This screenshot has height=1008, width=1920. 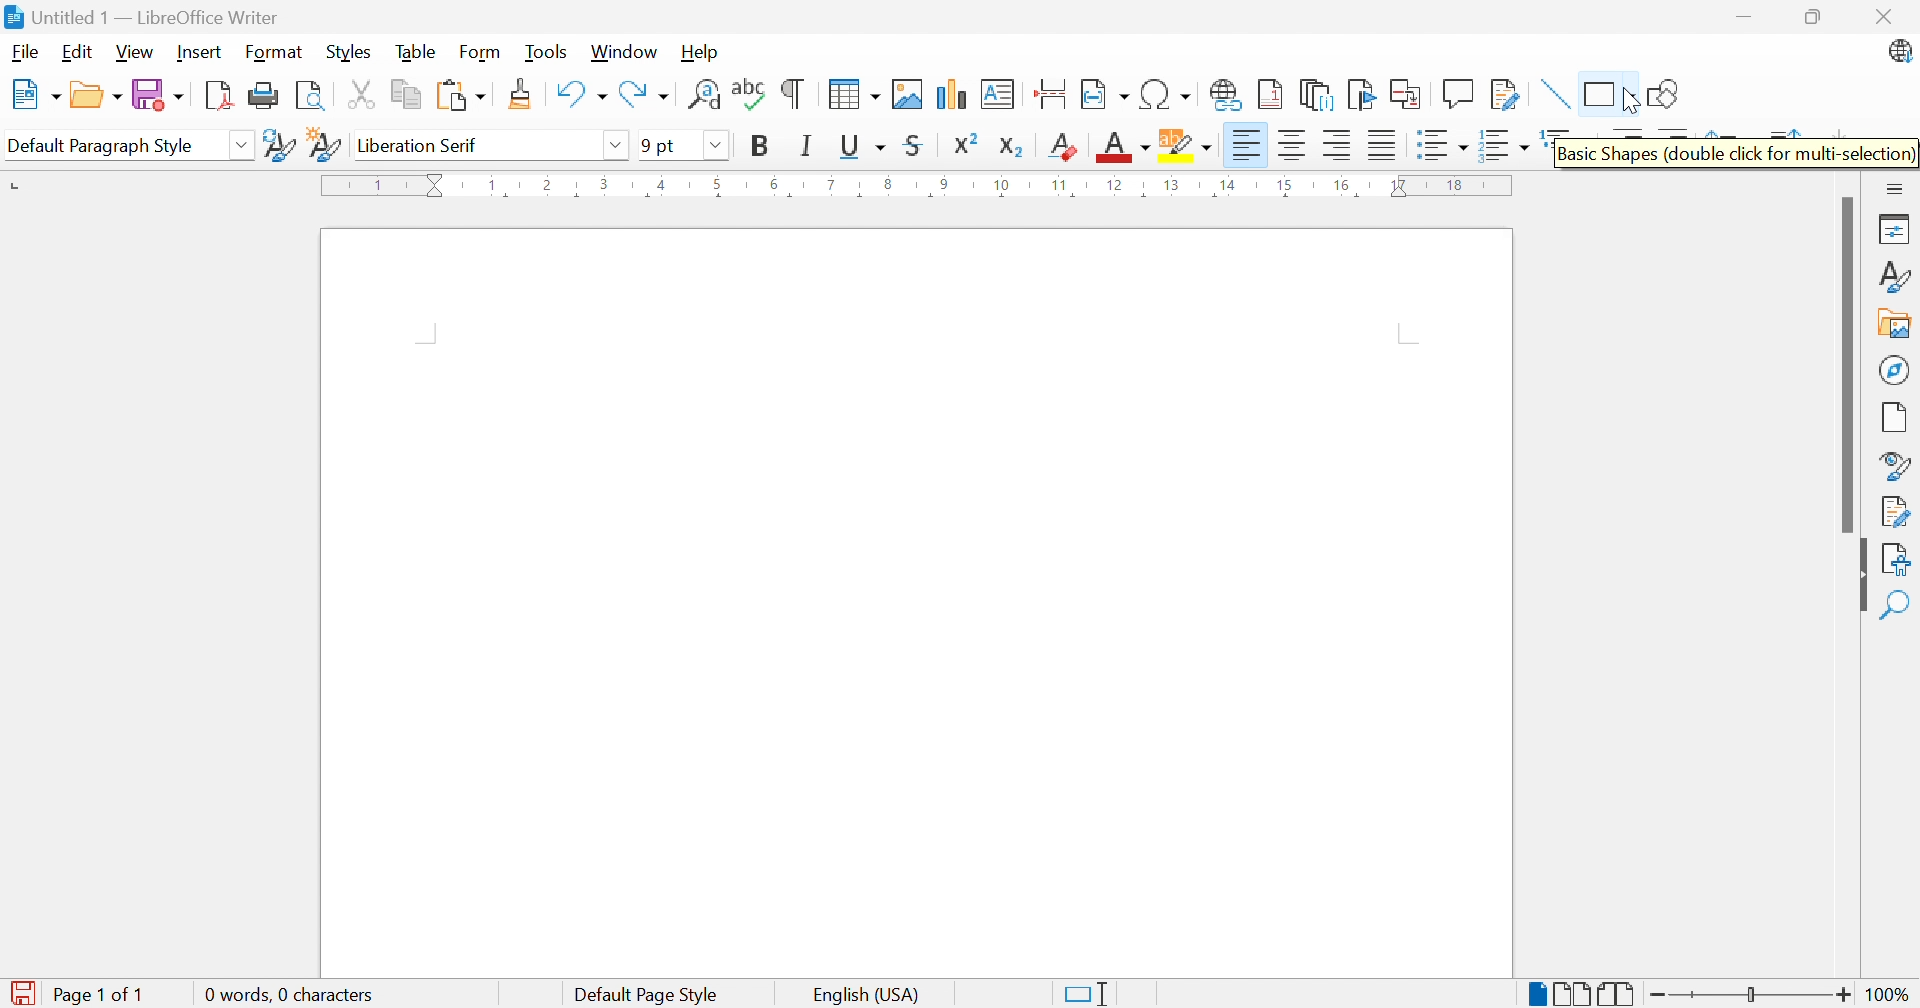 What do you see at coordinates (461, 96) in the screenshot?
I see `Paste` at bounding box center [461, 96].